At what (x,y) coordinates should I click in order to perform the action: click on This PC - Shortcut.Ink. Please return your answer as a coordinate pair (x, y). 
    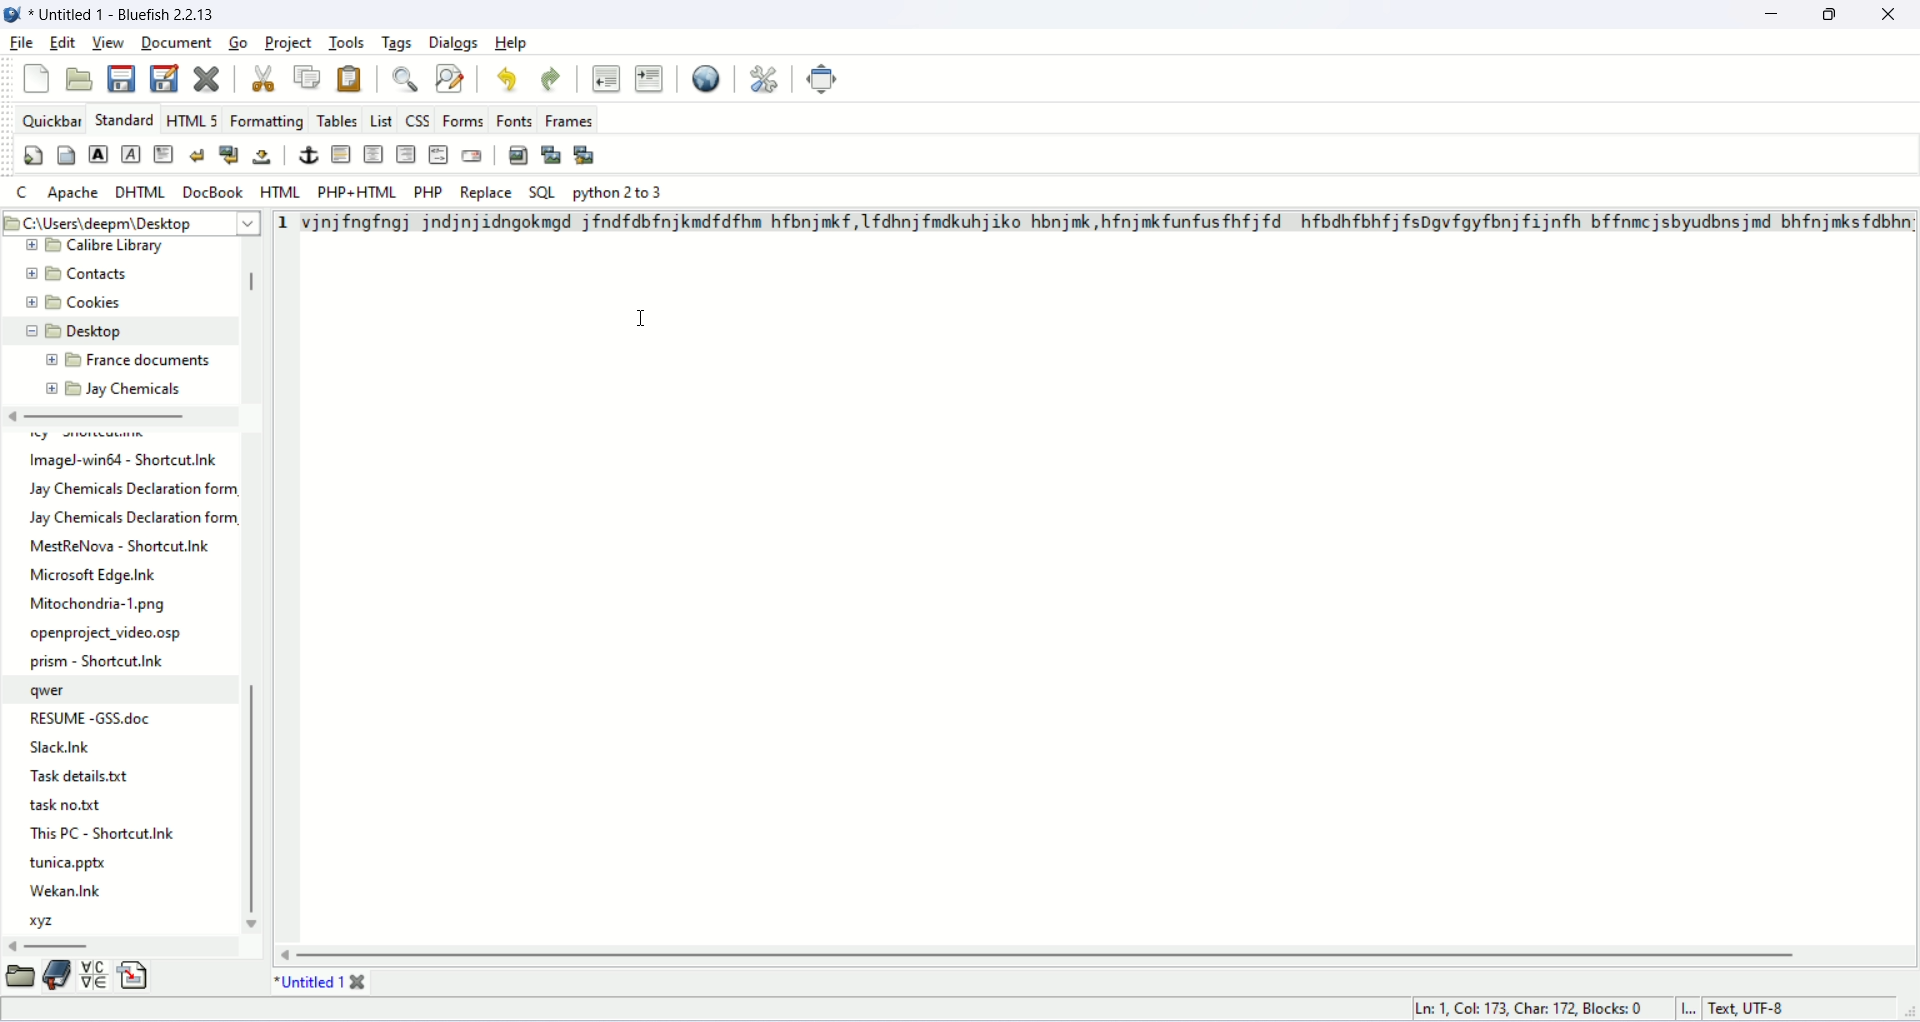
    Looking at the image, I should click on (105, 833).